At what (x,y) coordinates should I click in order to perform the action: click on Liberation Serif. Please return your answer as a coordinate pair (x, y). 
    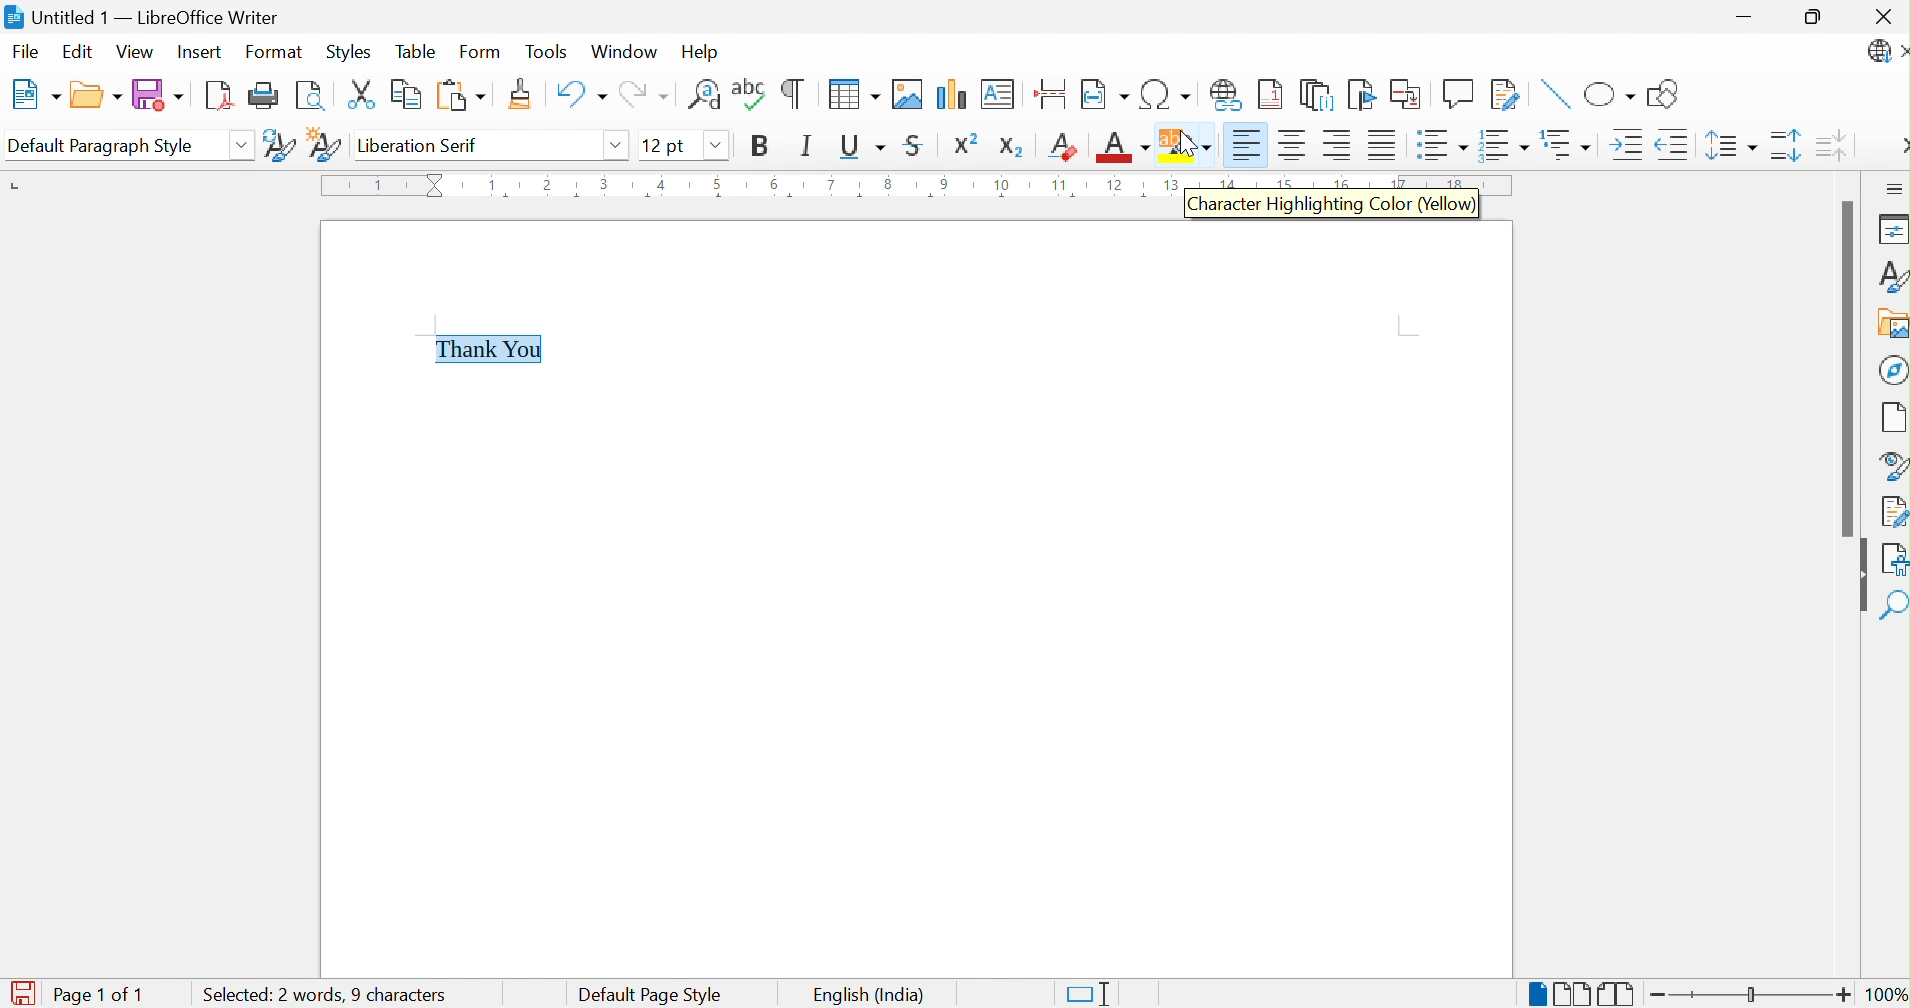
    Looking at the image, I should click on (420, 147).